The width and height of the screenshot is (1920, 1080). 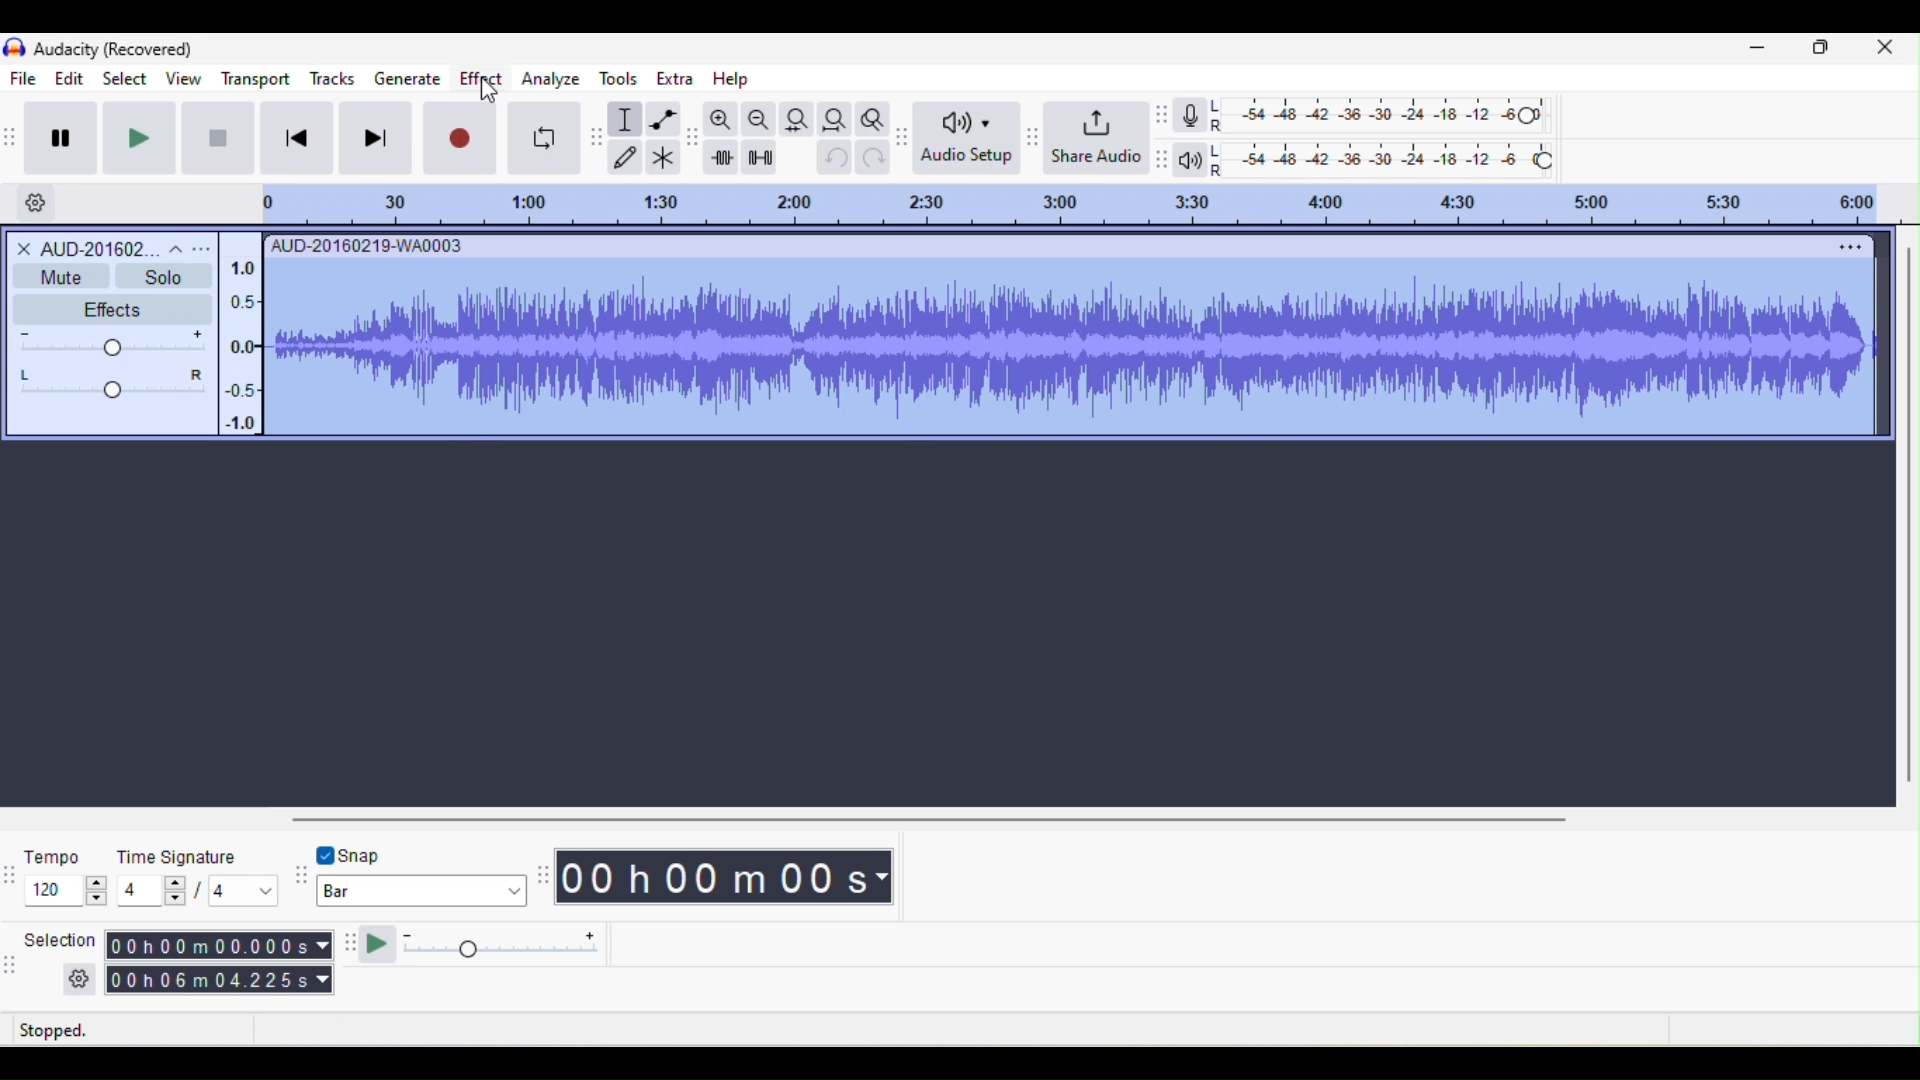 I want to click on 00 h 00 m 00.000 s, so click(x=219, y=945).